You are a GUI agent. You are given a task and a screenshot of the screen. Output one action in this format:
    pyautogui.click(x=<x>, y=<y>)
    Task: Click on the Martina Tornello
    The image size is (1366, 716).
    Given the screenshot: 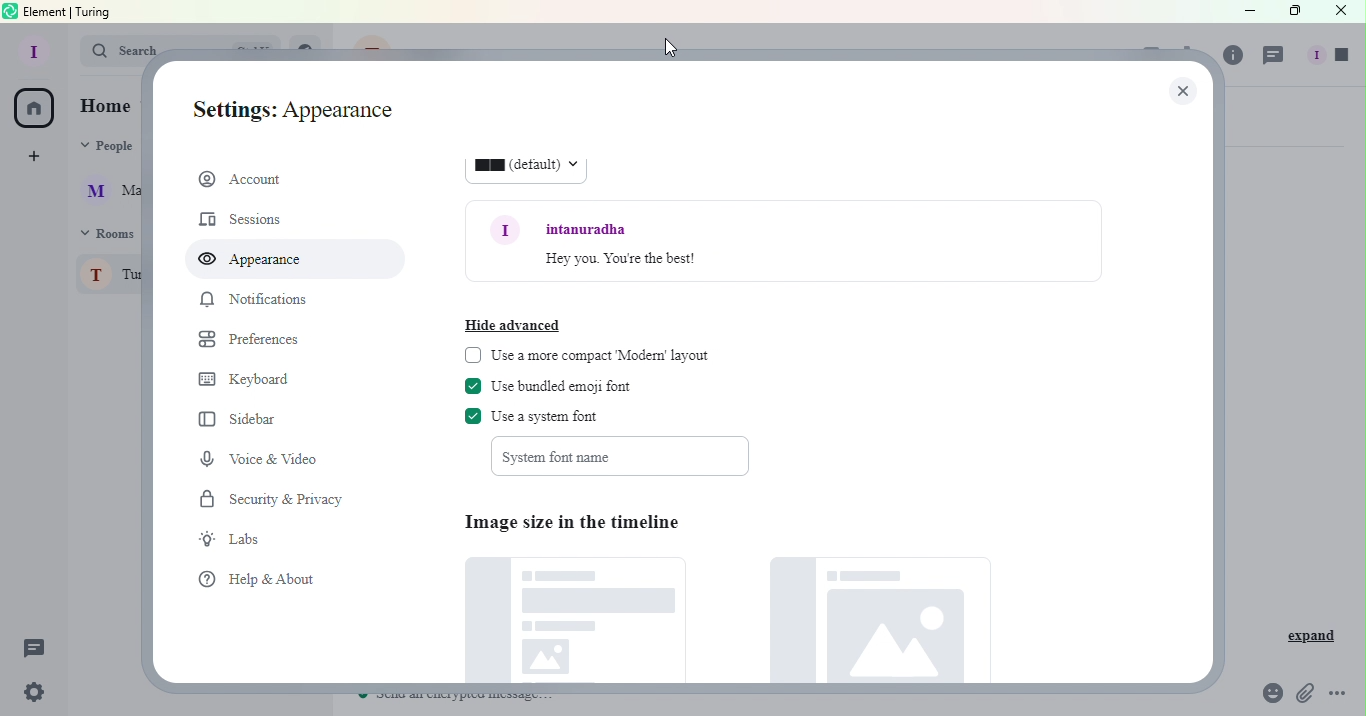 What is the action you would take?
    pyautogui.click(x=106, y=192)
    